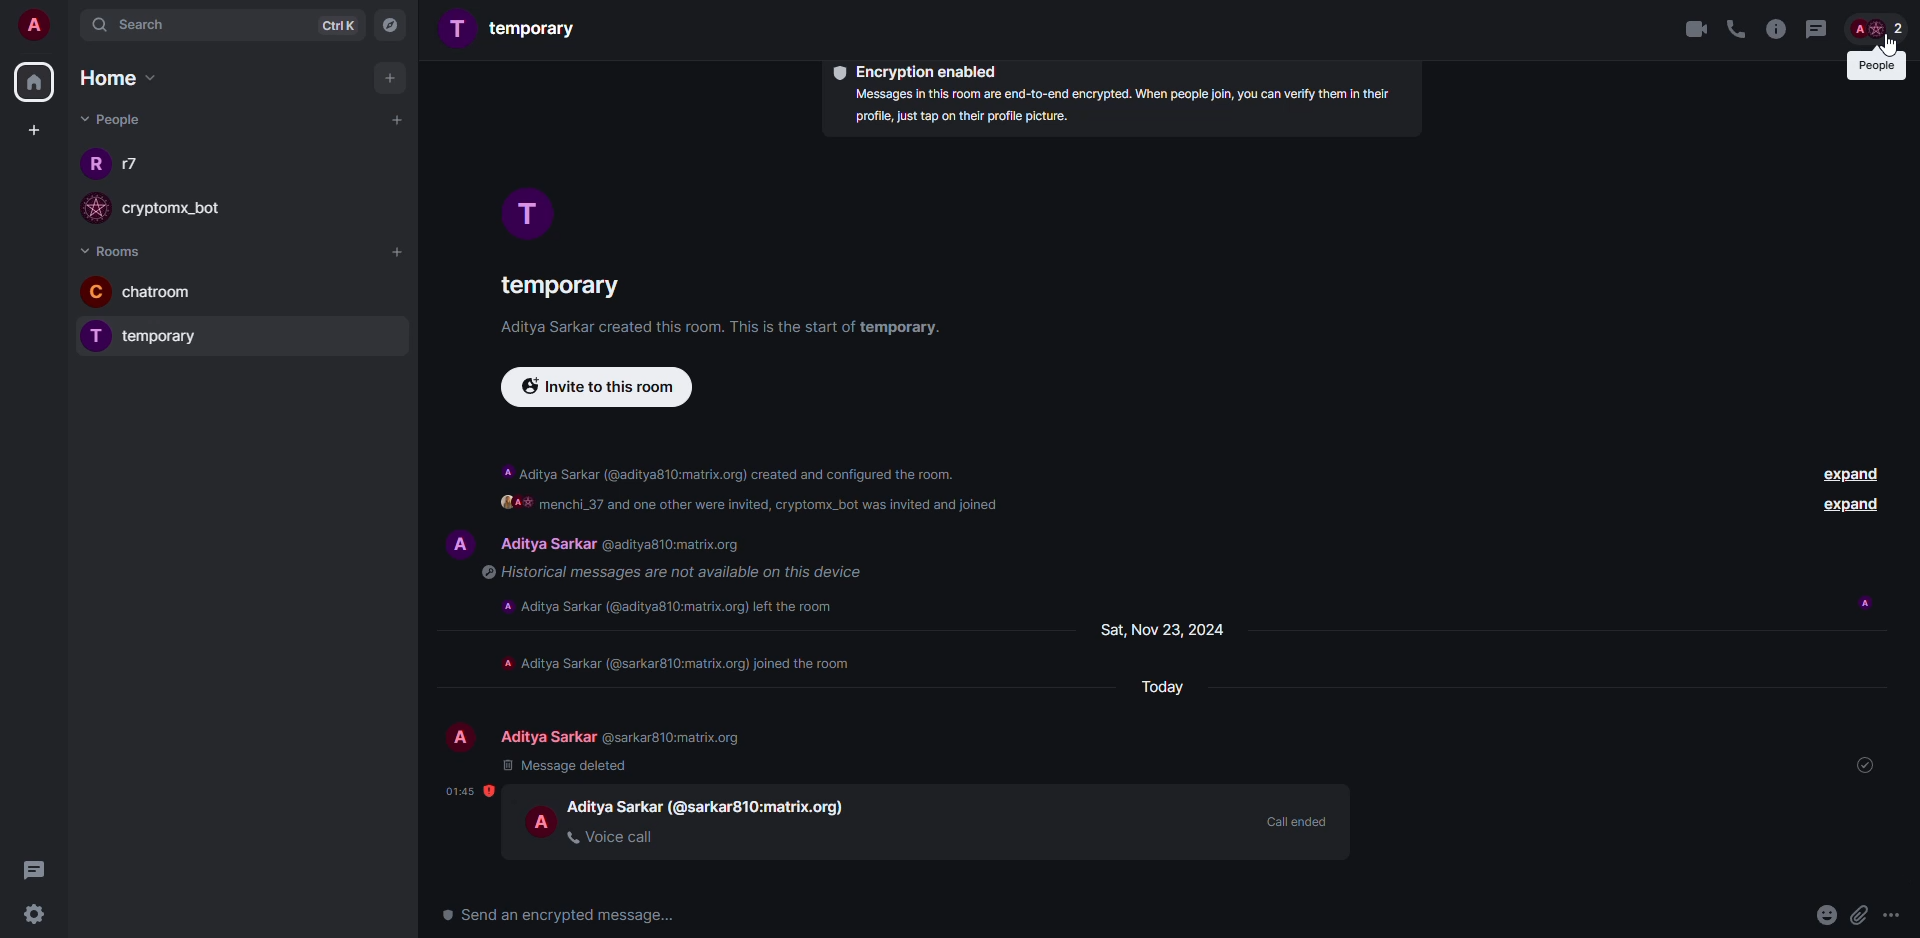 The width and height of the screenshot is (1920, 938). Describe the element at coordinates (915, 70) in the screenshot. I see `encryption enabled` at that location.